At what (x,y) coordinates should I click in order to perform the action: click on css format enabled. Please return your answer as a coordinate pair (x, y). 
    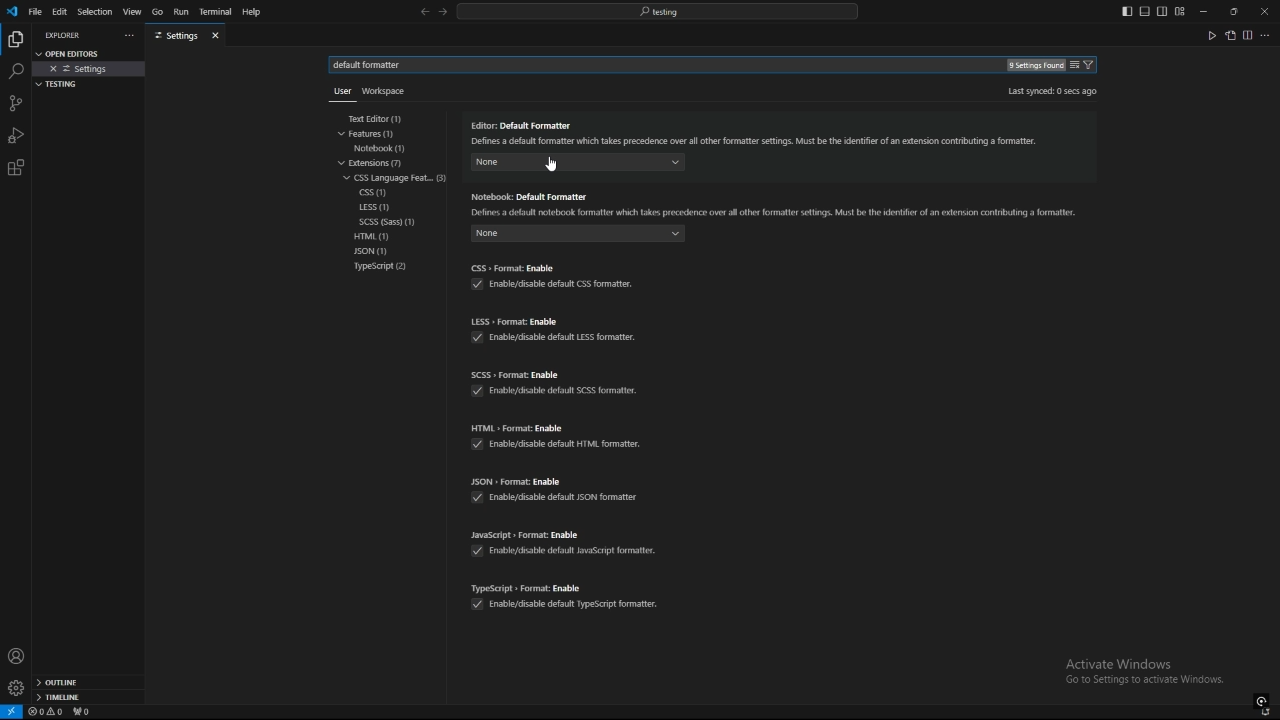
    Looking at the image, I should click on (551, 267).